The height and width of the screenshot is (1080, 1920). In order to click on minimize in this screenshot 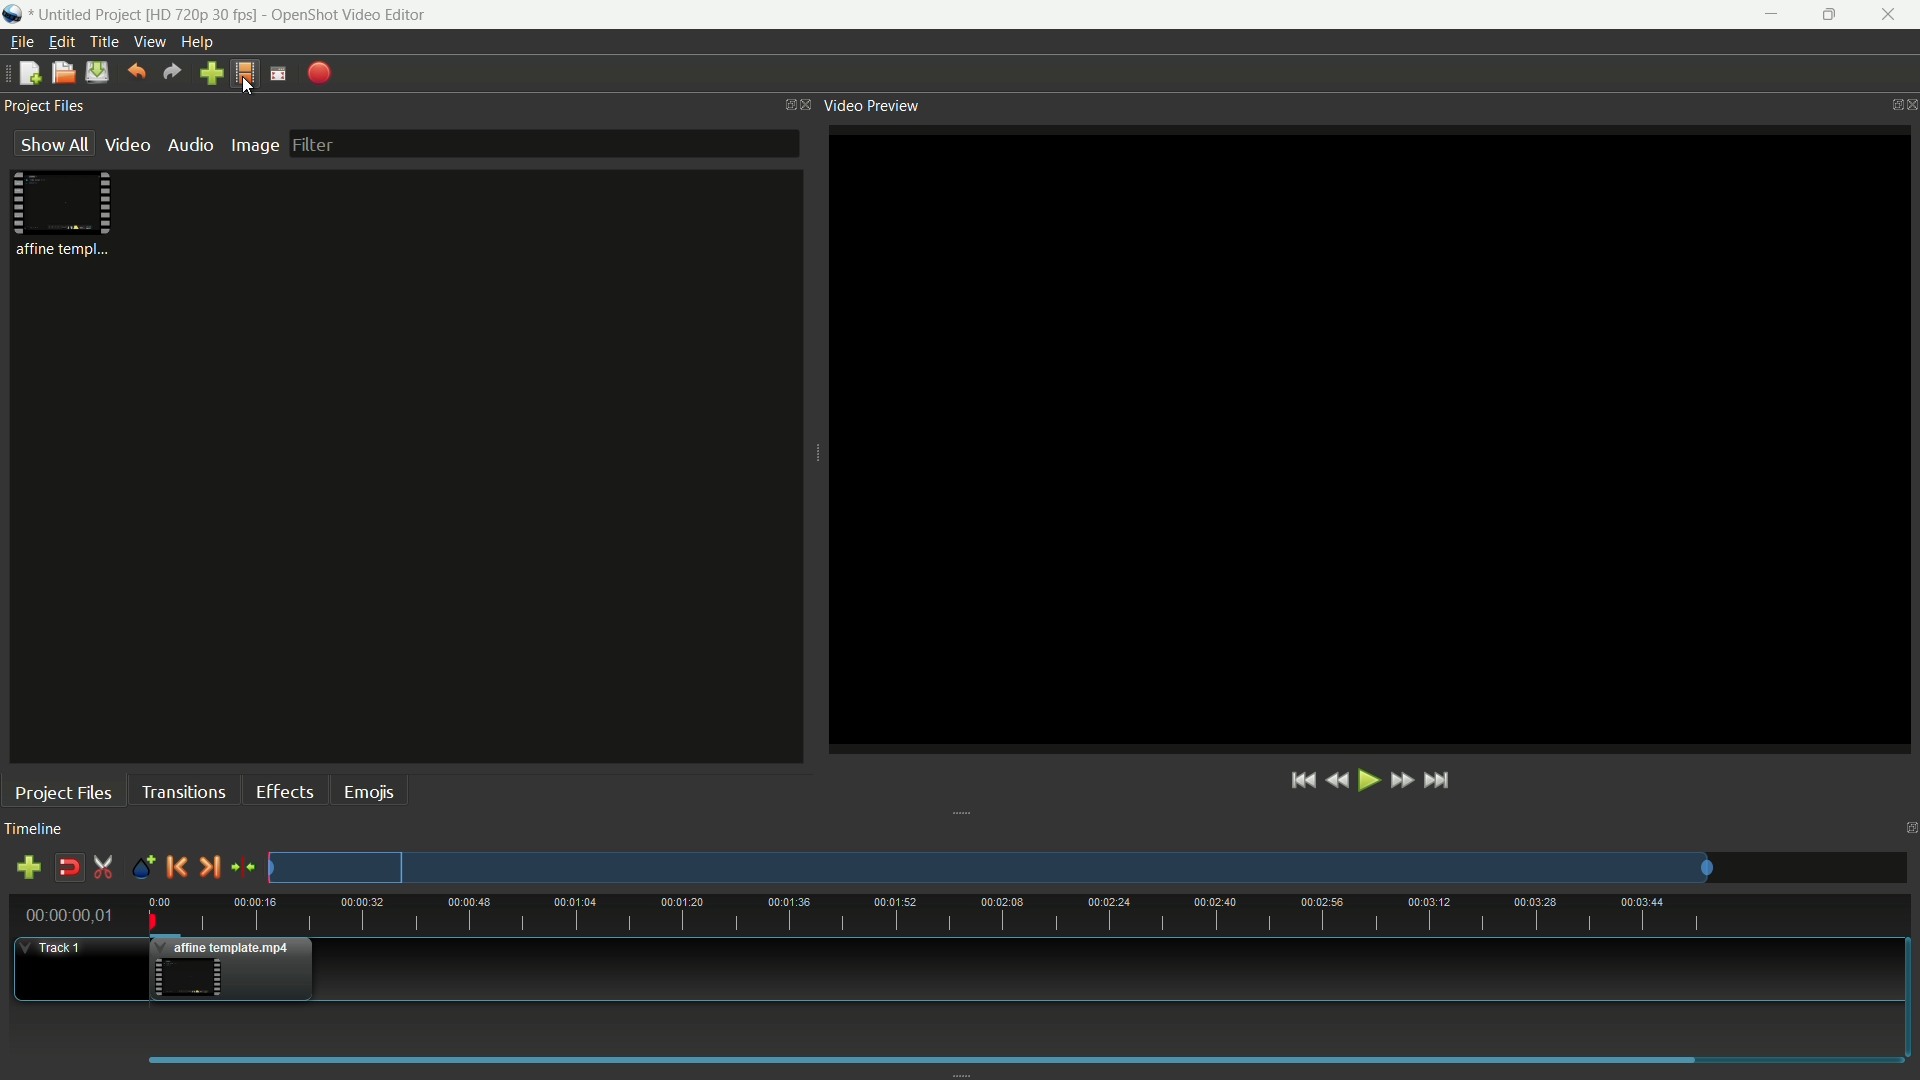, I will do `click(1768, 14)`.